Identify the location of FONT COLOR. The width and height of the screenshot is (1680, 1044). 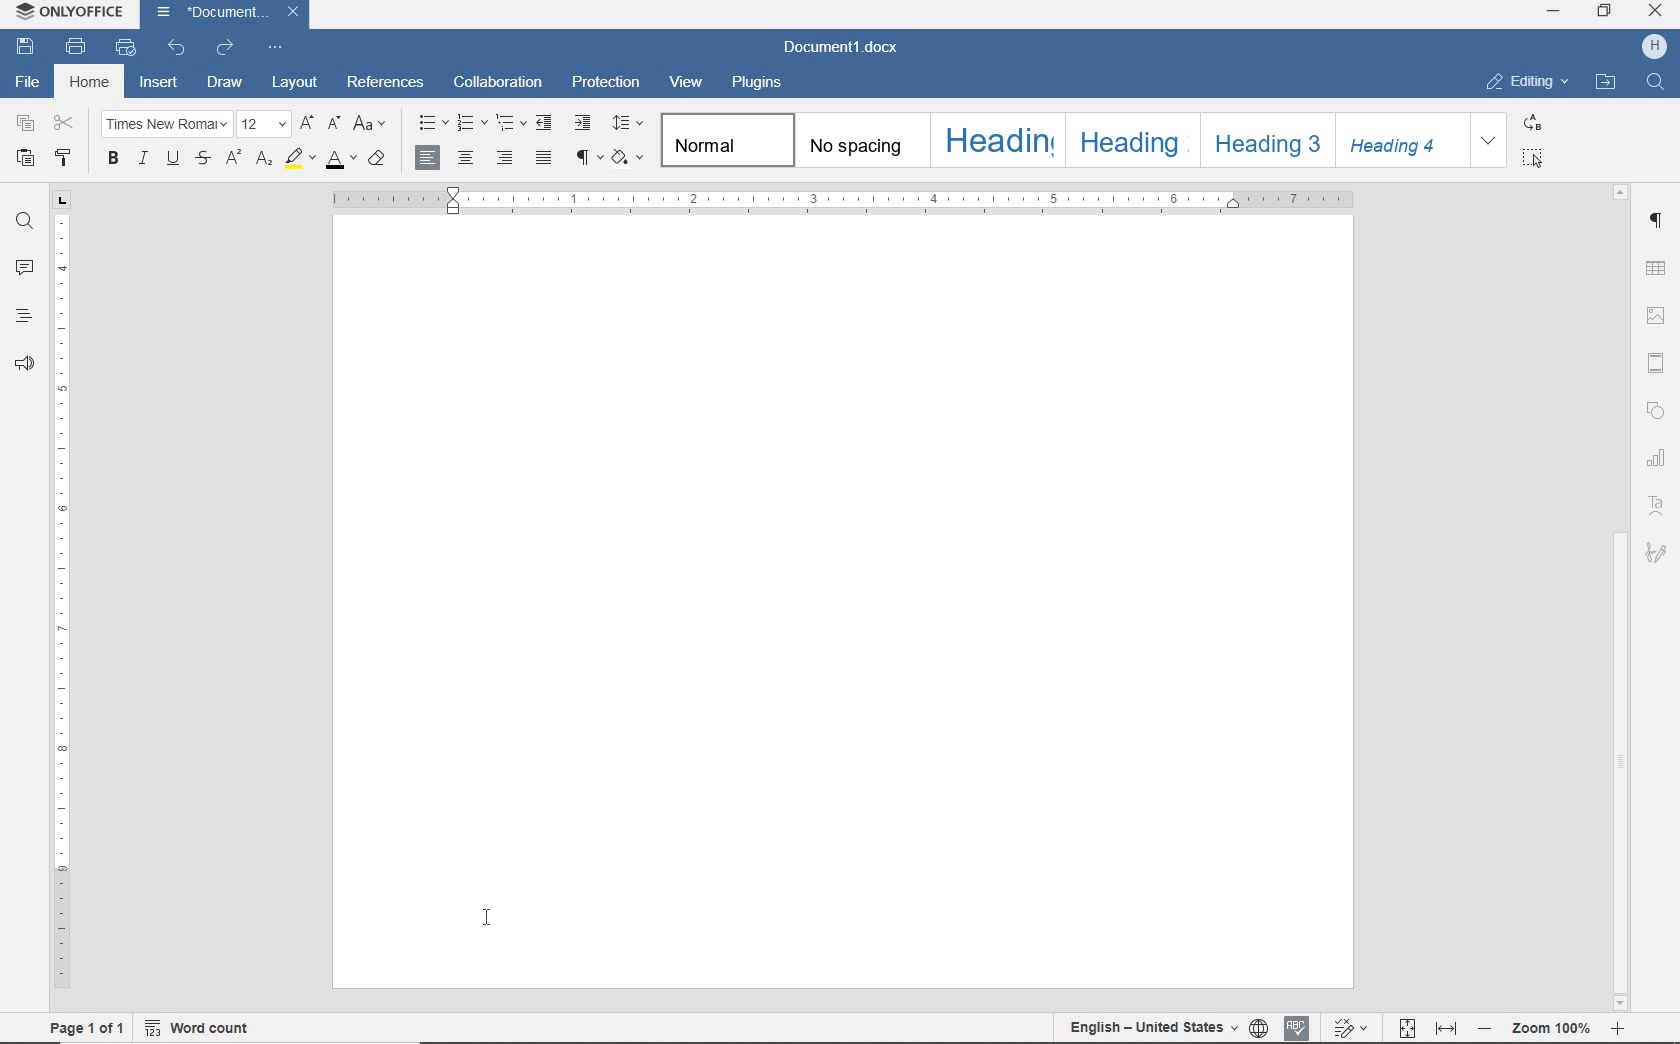
(341, 163).